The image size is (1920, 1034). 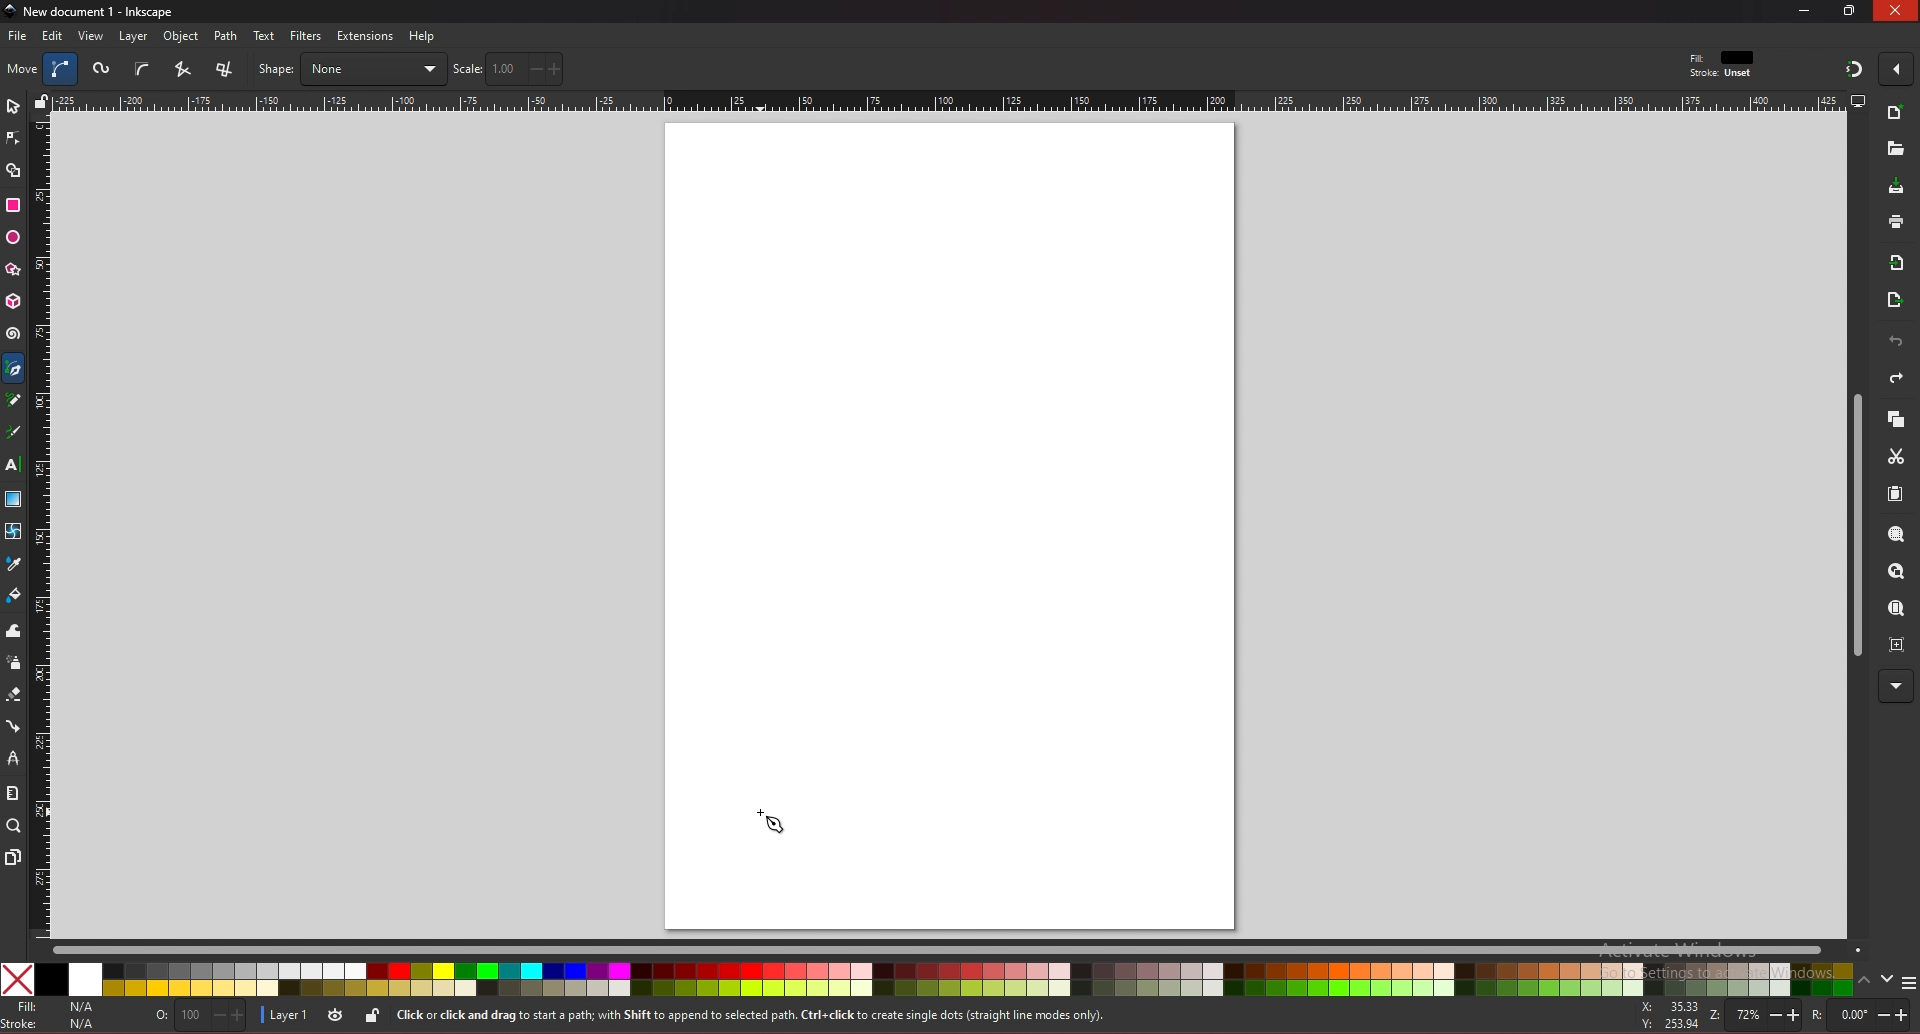 I want to click on vertical rule, so click(x=40, y=528).